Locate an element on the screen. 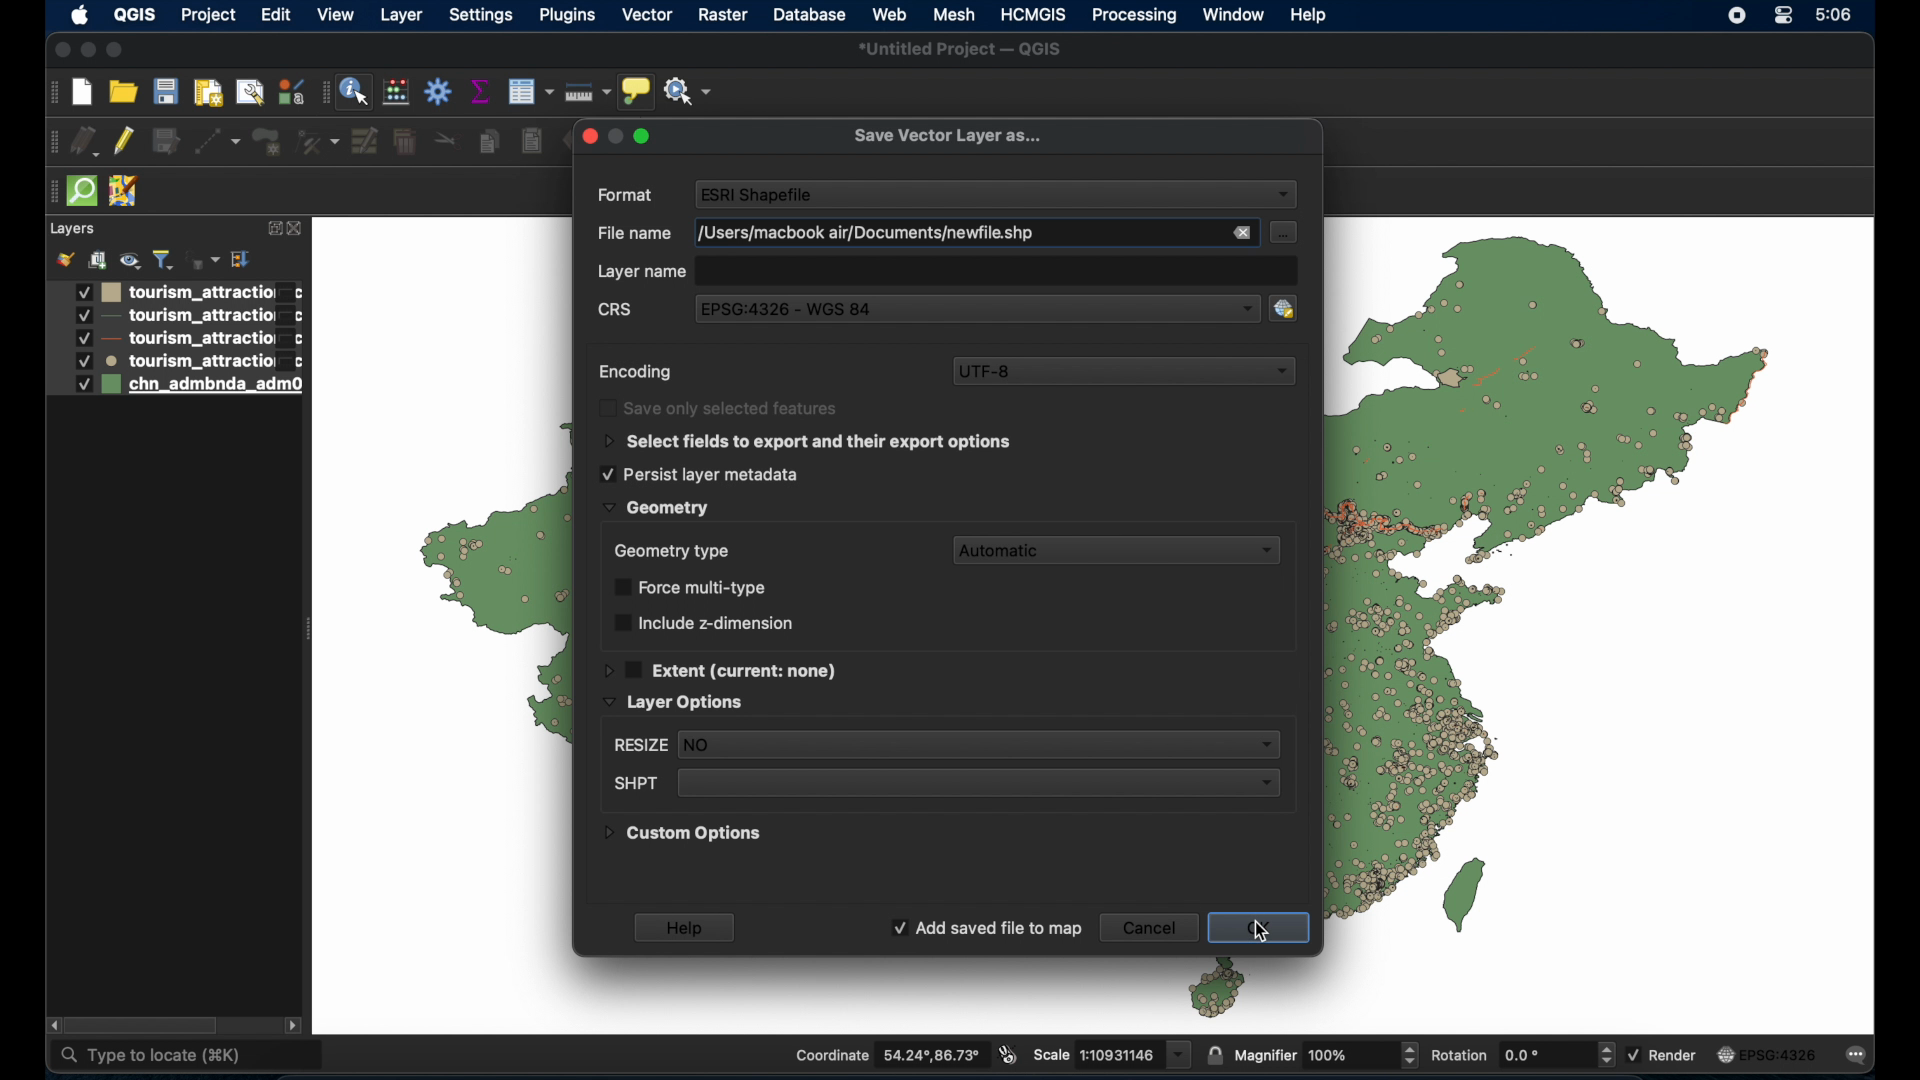 The width and height of the screenshot is (1920, 1080). QGIS is located at coordinates (134, 14).